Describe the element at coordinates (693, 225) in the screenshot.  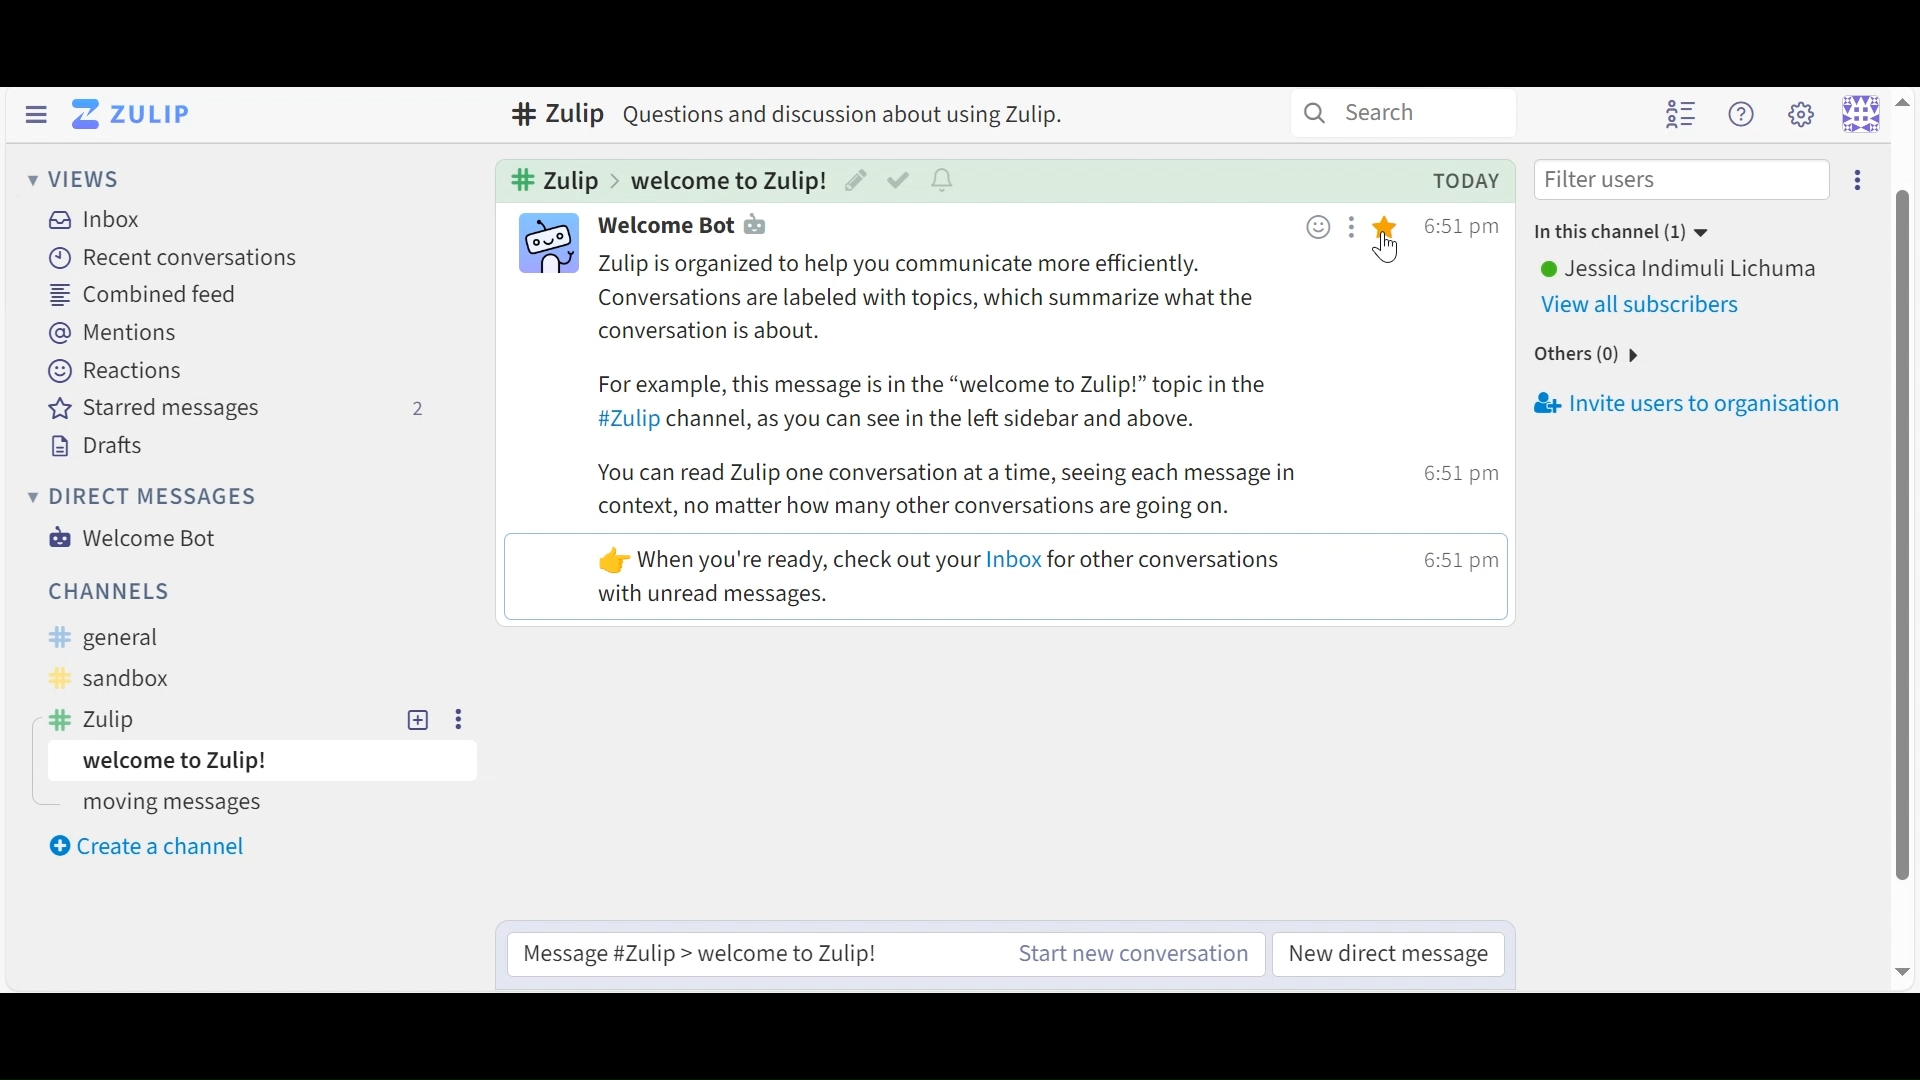
I see `Participant` at that location.